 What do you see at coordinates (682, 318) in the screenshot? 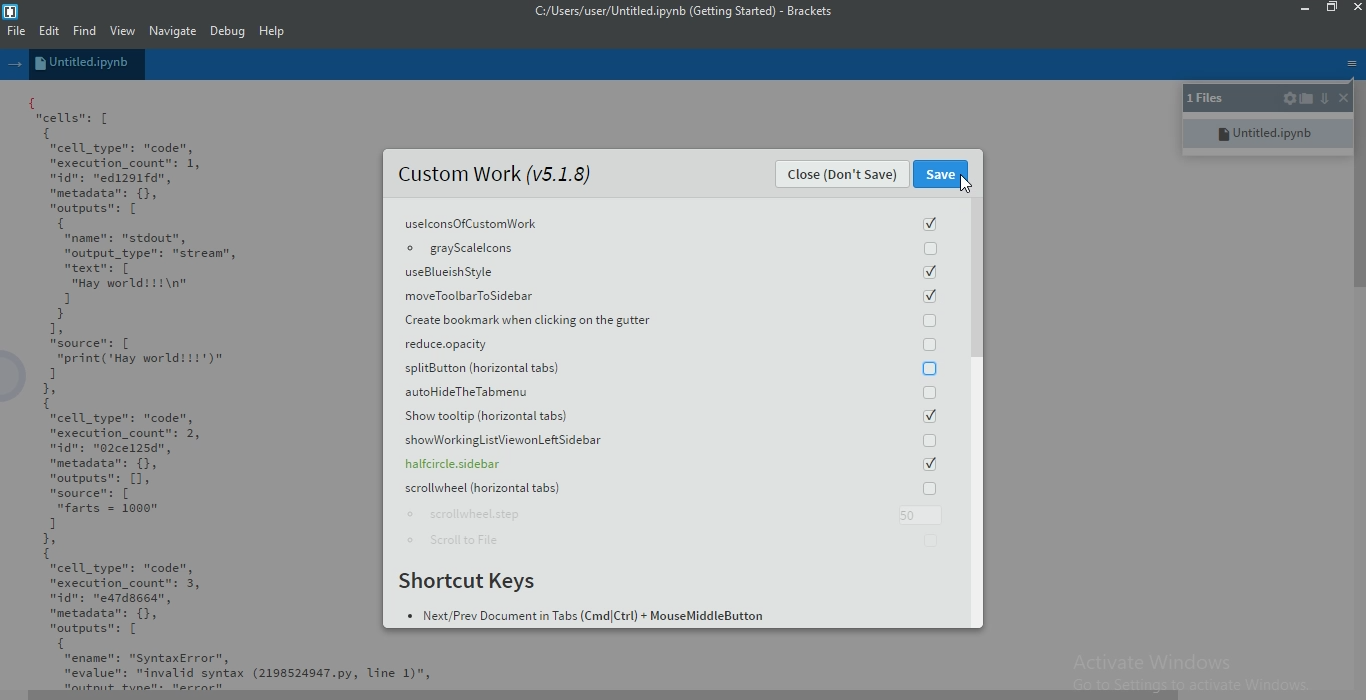
I see `Create bookmark when clicking on the gutter` at bounding box center [682, 318].